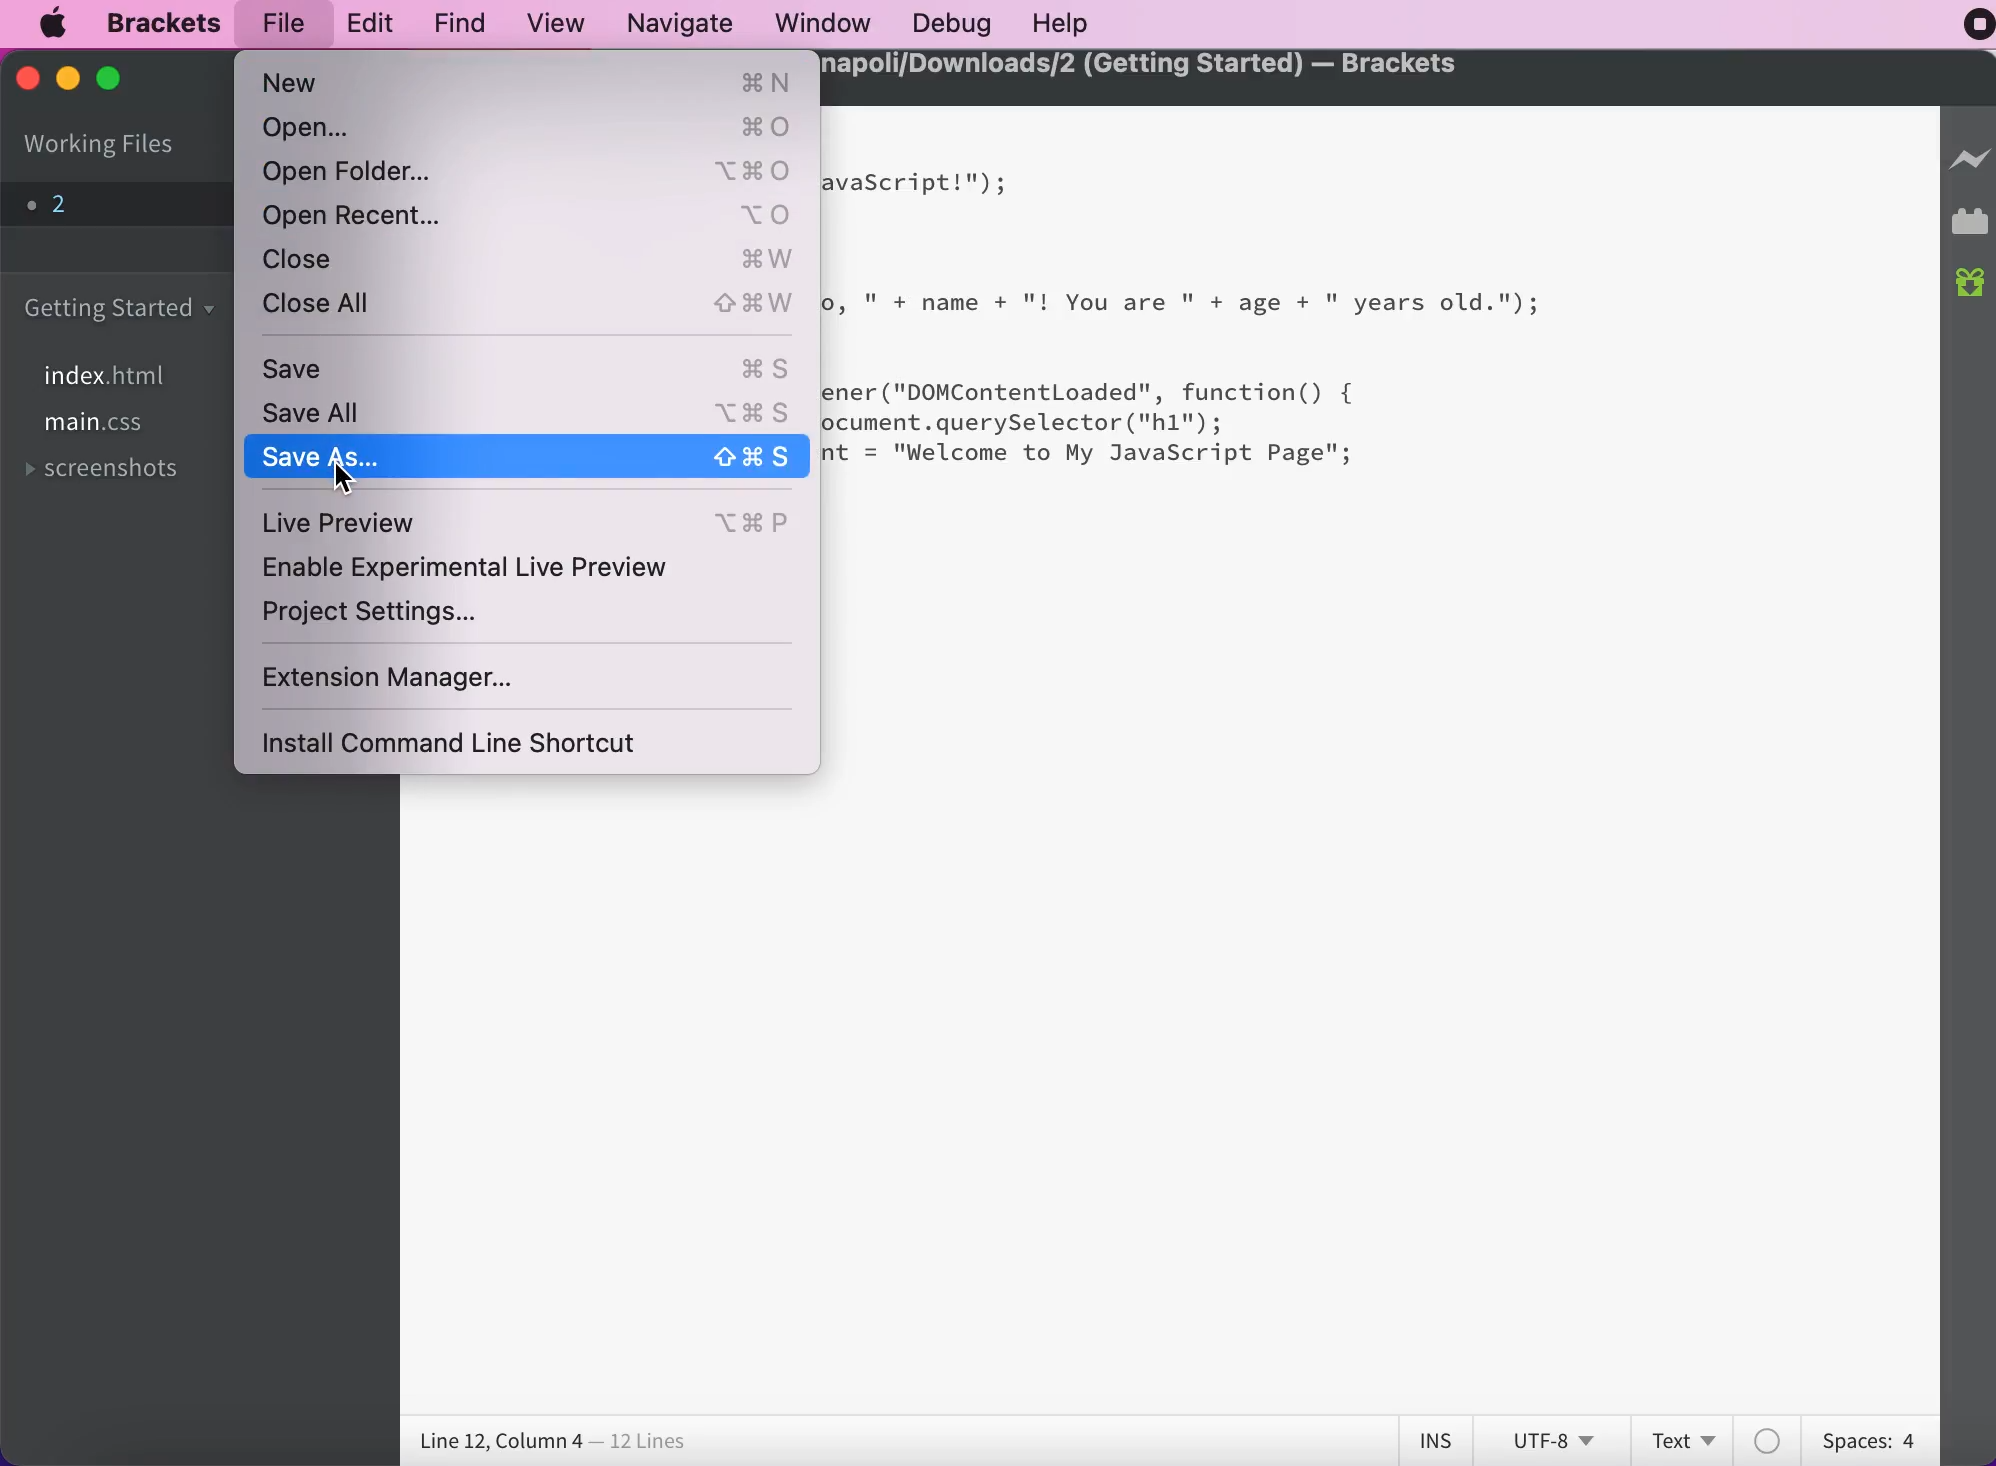  What do you see at coordinates (373, 620) in the screenshot?
I see `project settings` at bounding box center [373, 620].